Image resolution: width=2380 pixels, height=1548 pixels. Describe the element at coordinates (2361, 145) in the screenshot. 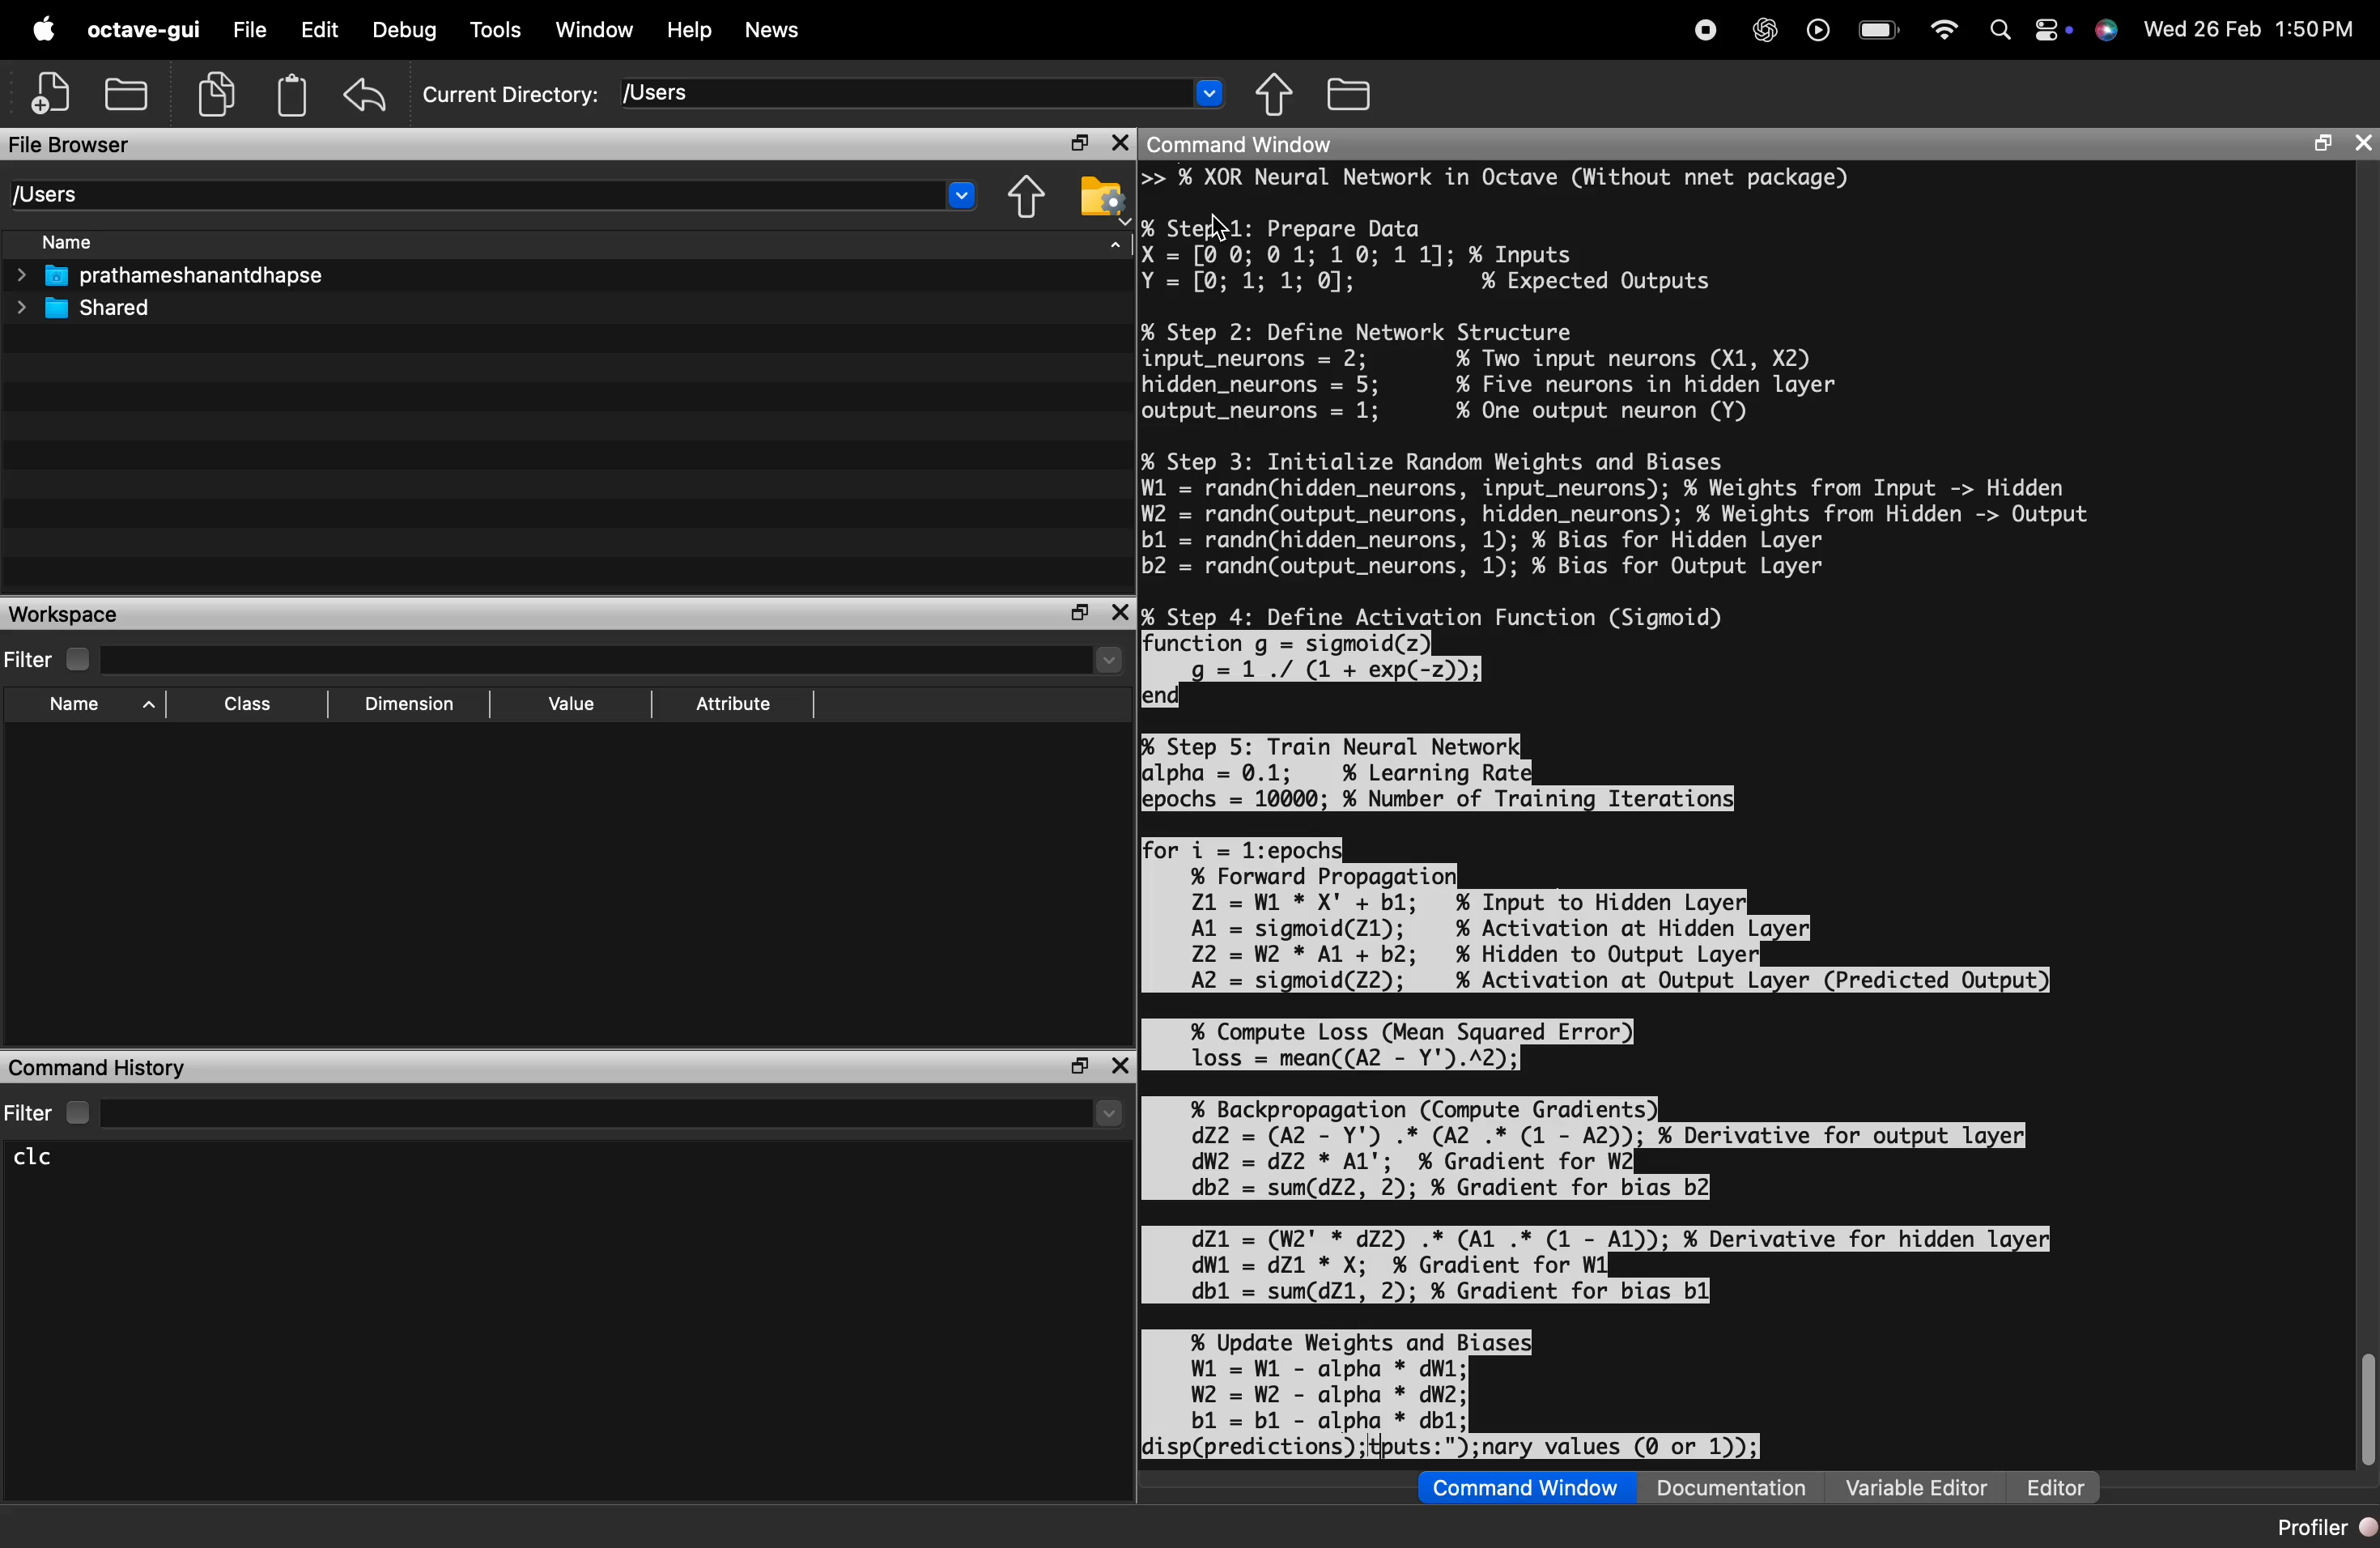

I see `close` at that location.